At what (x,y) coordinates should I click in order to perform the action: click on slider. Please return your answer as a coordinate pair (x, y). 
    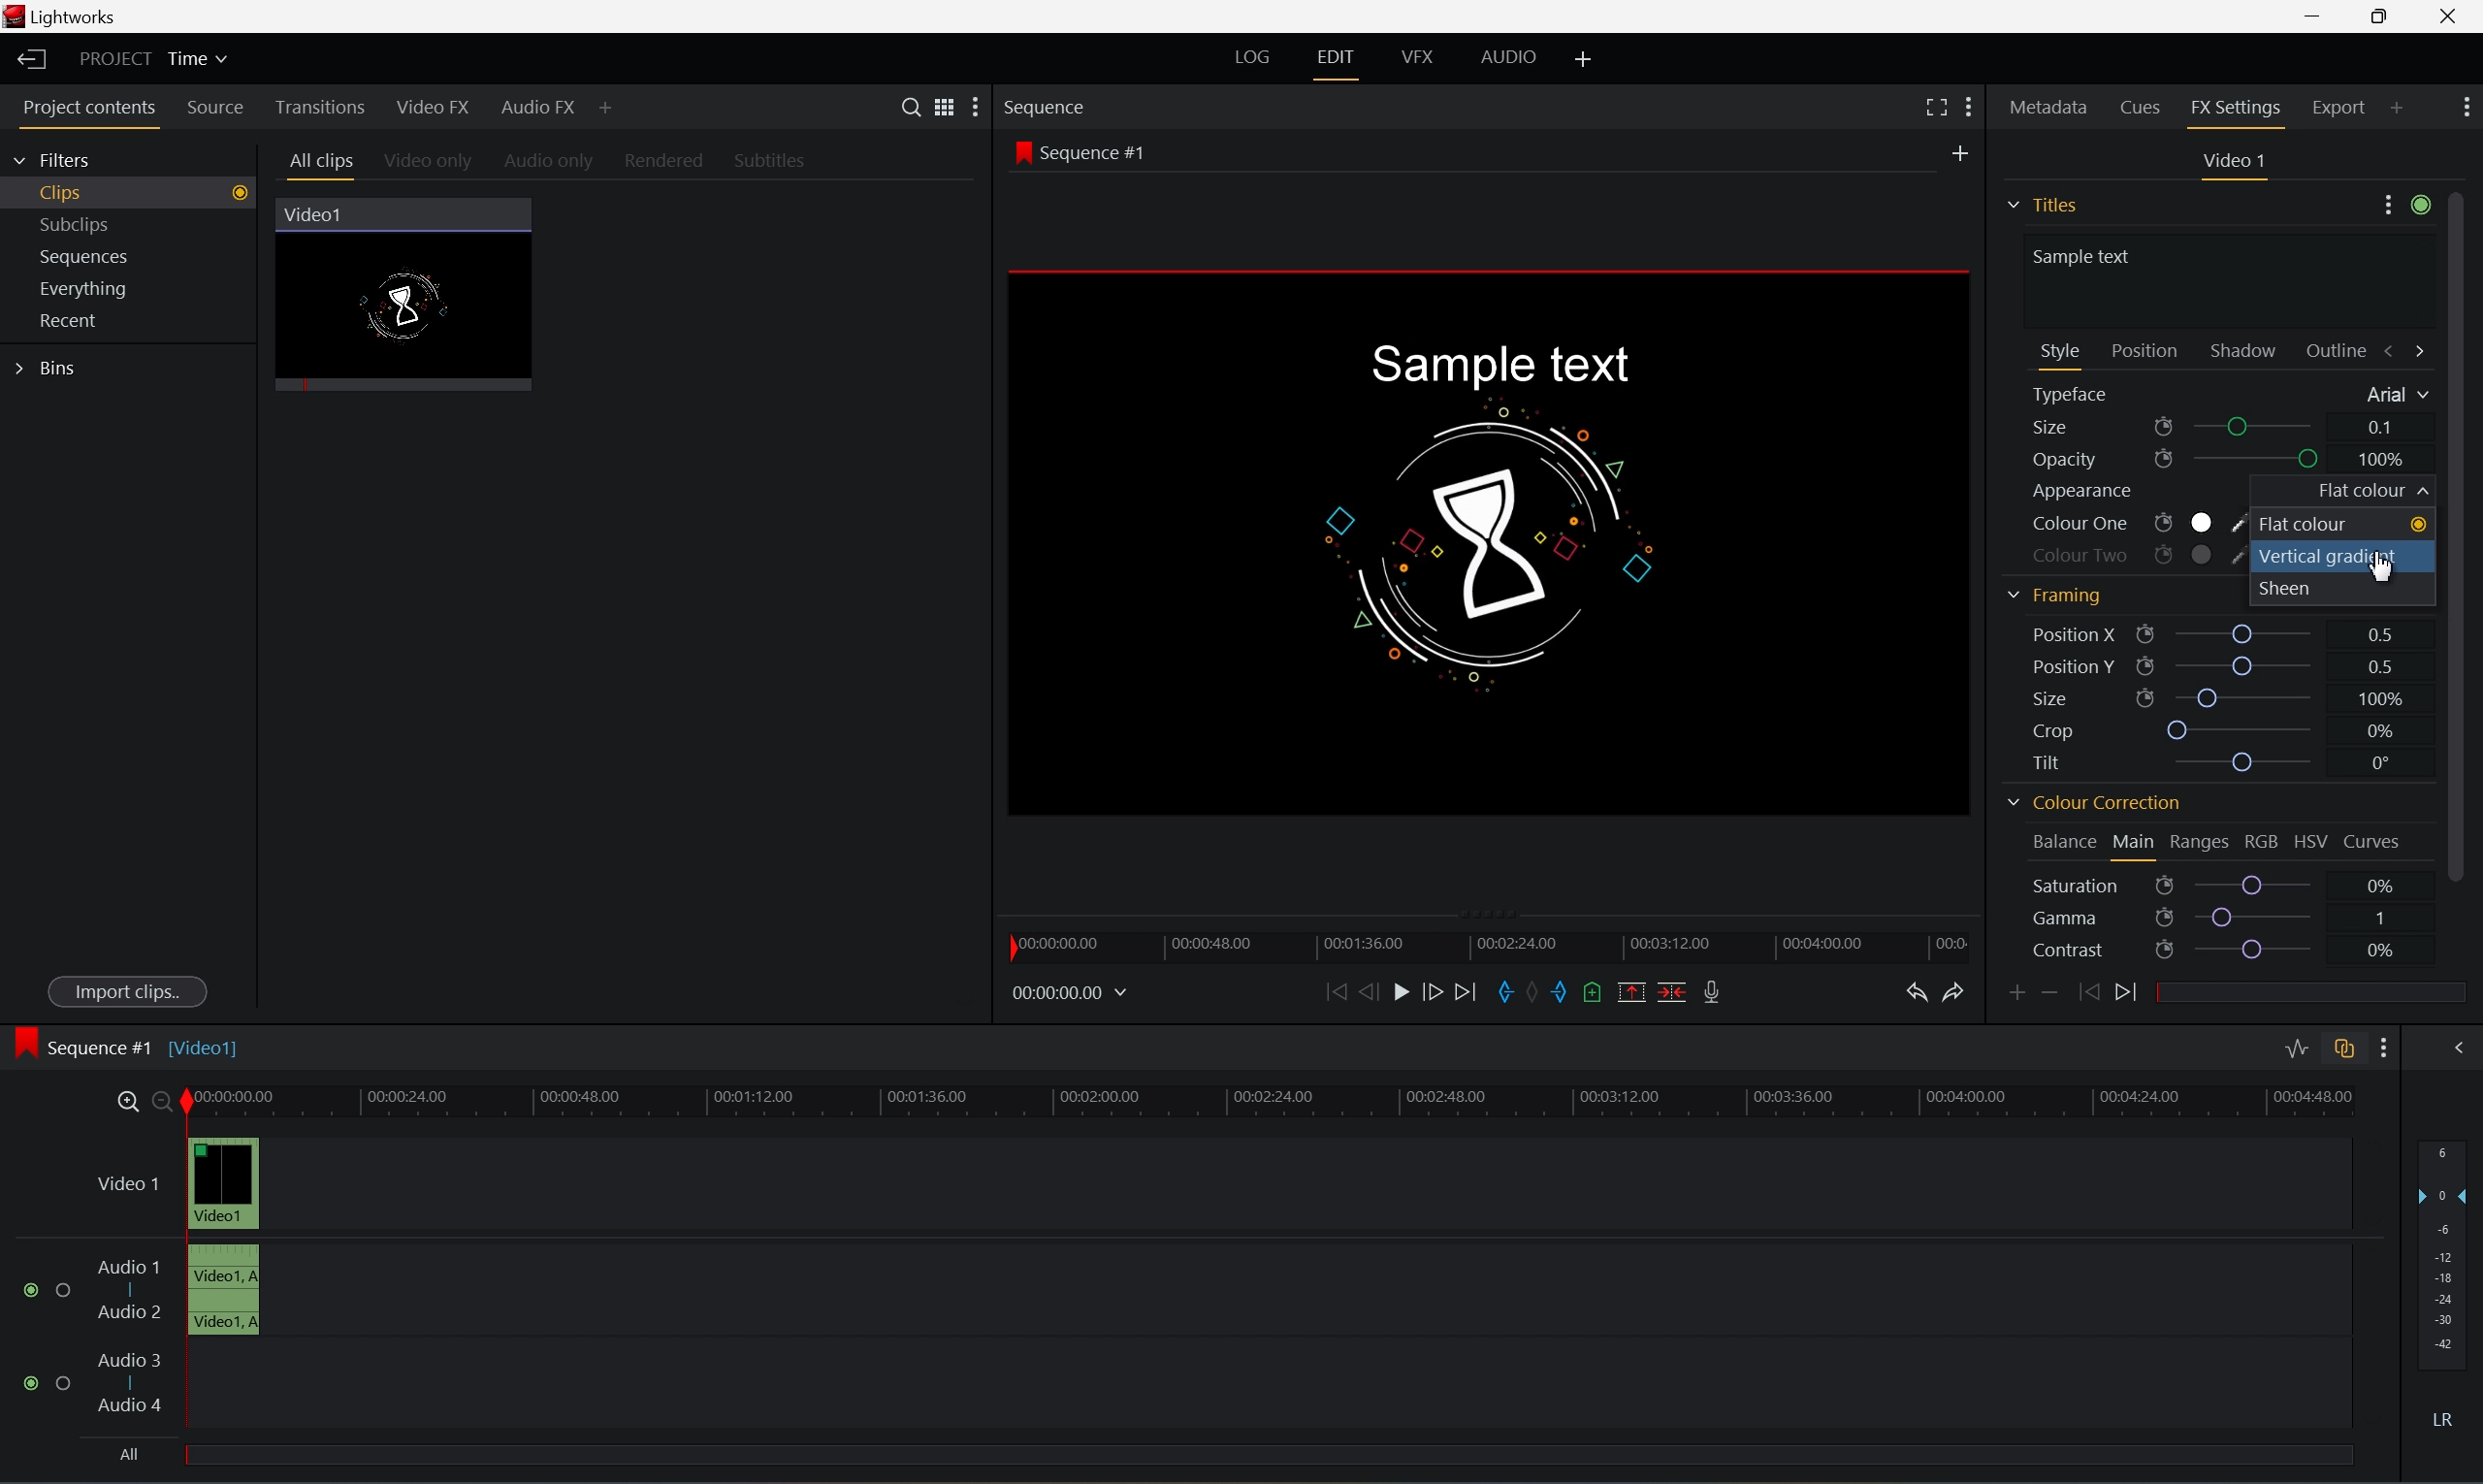
    Looking at the image, I should click on (2249, 631).